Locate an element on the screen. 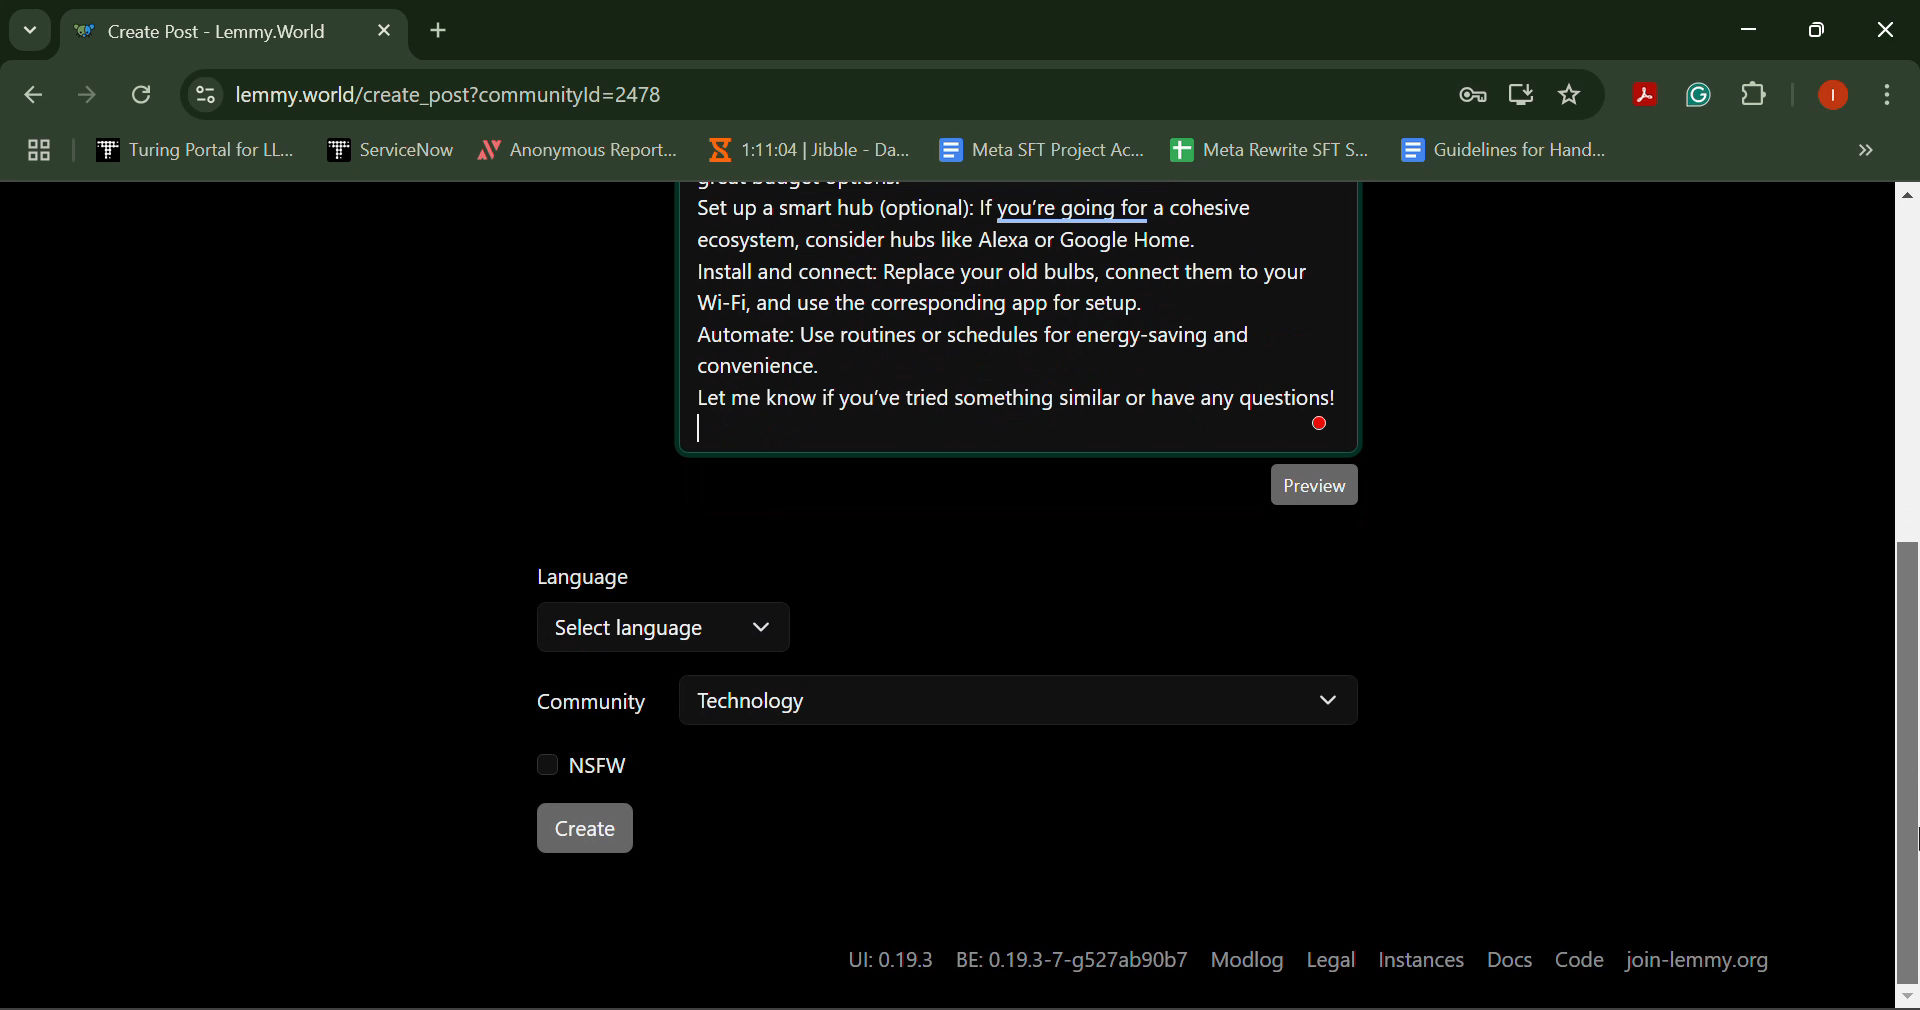 The height and width of the screenshot is (1010, 1920). Webpage Heading is located at coordinates (212, 34).